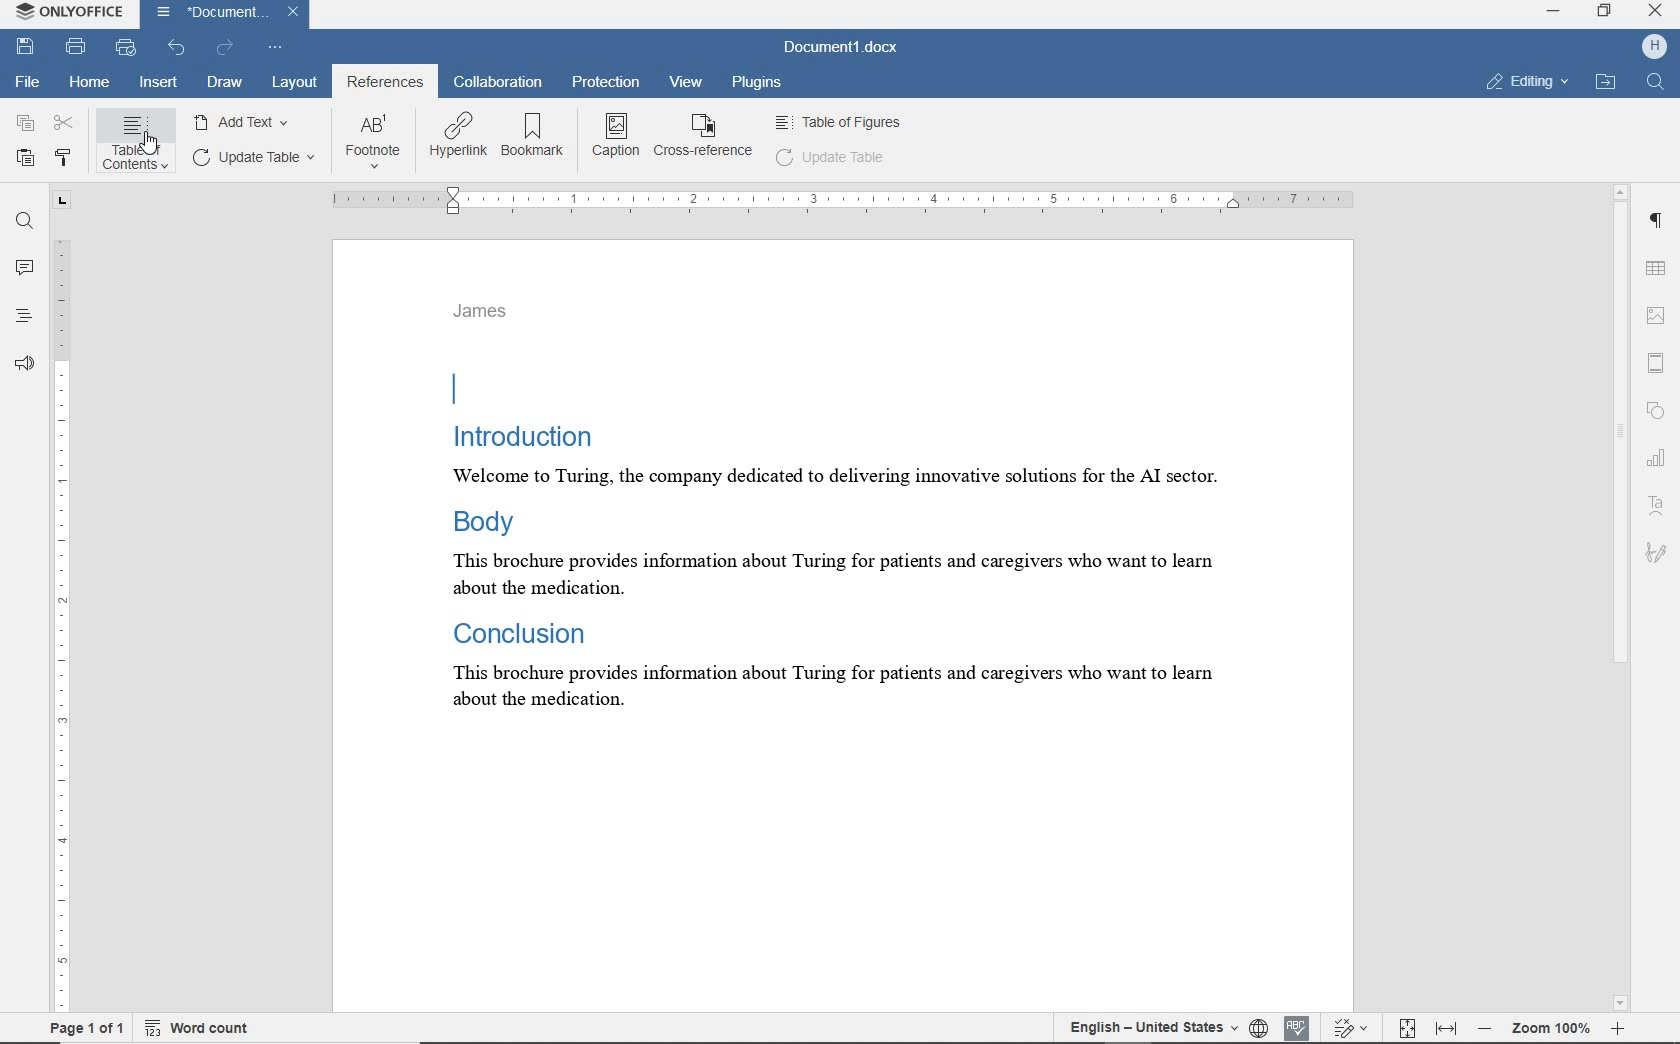 The height and width of the screenshot is (1044, 1680). Describe the element at coordinates (1259, 1030) in the screenshot. I see `set document language` at that location.